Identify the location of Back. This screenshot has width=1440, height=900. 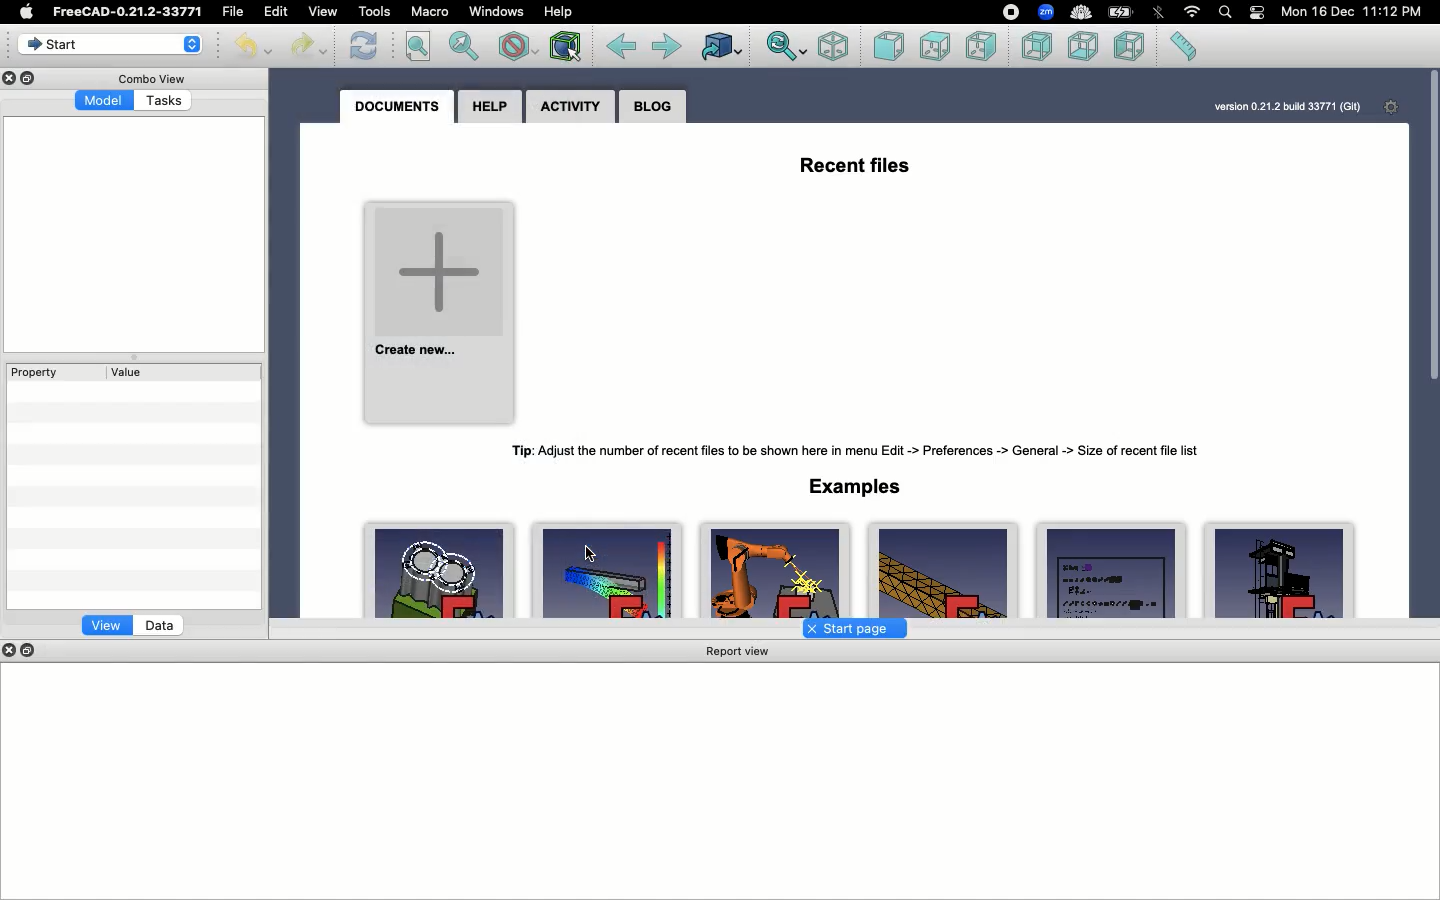
(1037, 46).